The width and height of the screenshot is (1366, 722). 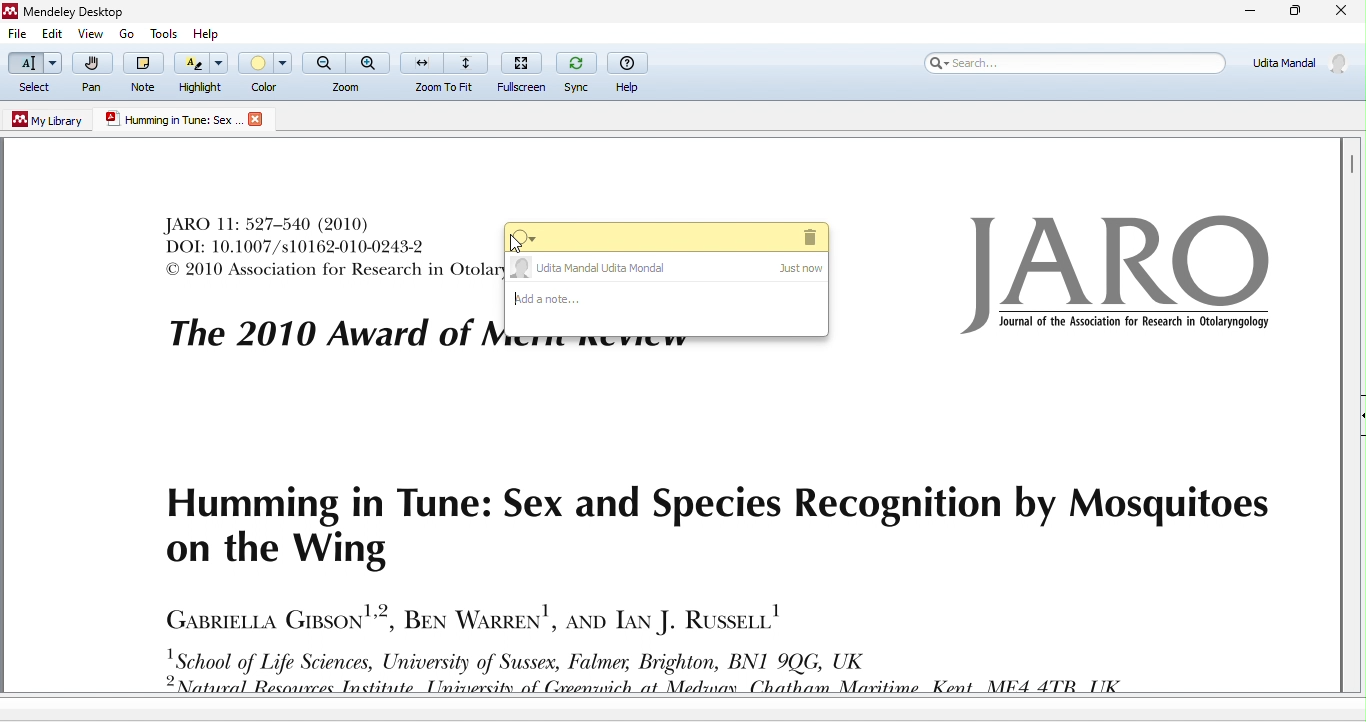 What do you see at coordinates (36, 73) in the screenshot?
I see `select` at bounding box center [36, 73].